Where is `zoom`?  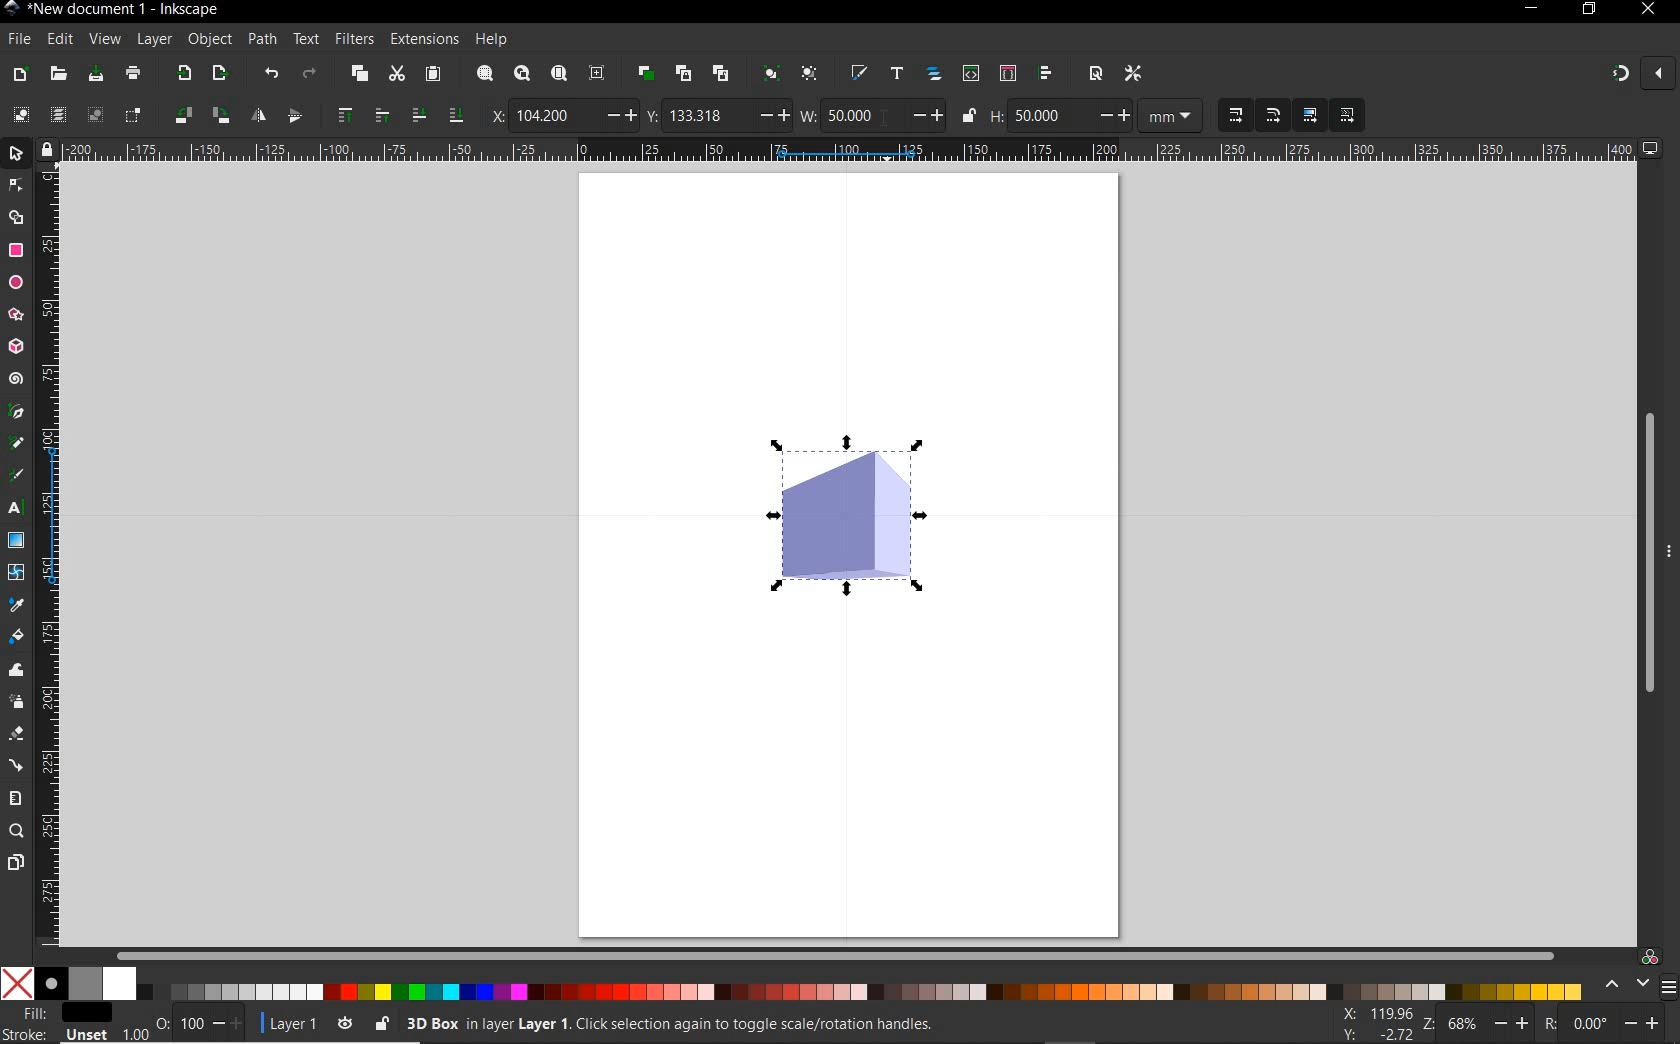
zoom is located at coordinates (1428, 1025).